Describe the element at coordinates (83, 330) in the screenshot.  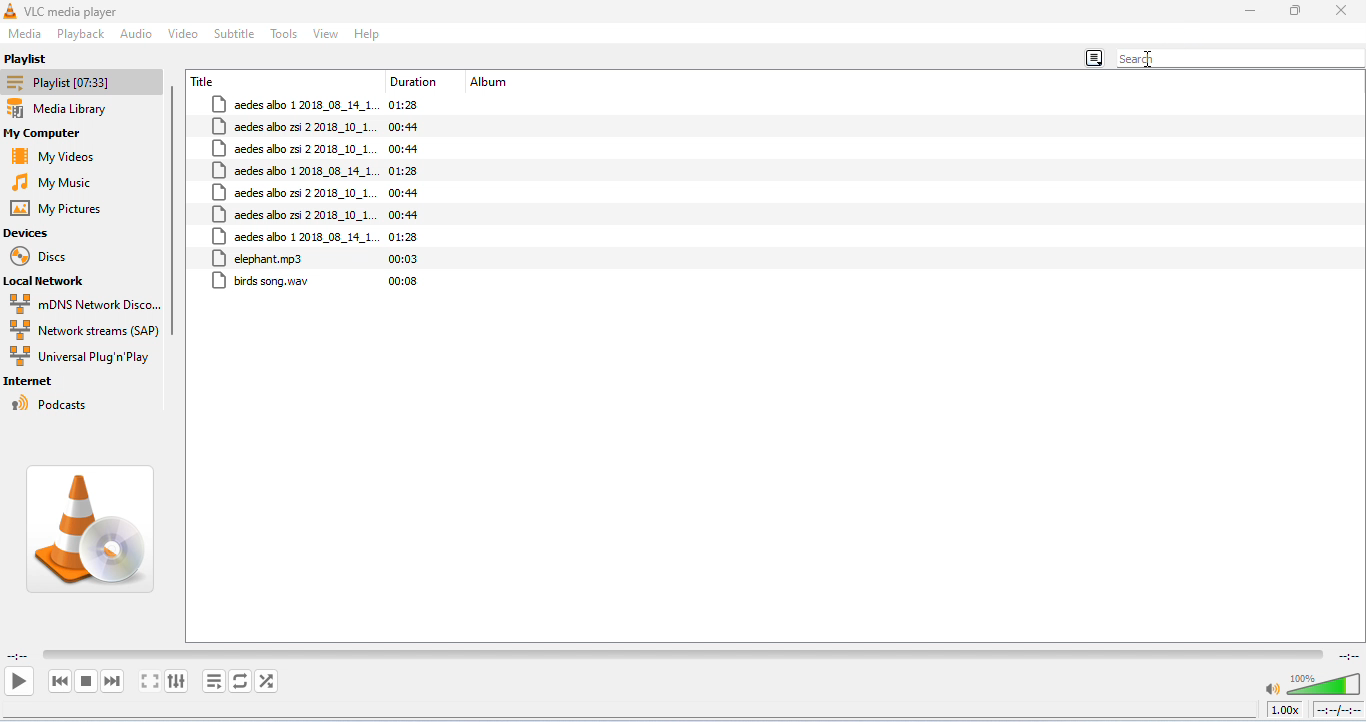
I see `Network streams (SAP)` at that location.